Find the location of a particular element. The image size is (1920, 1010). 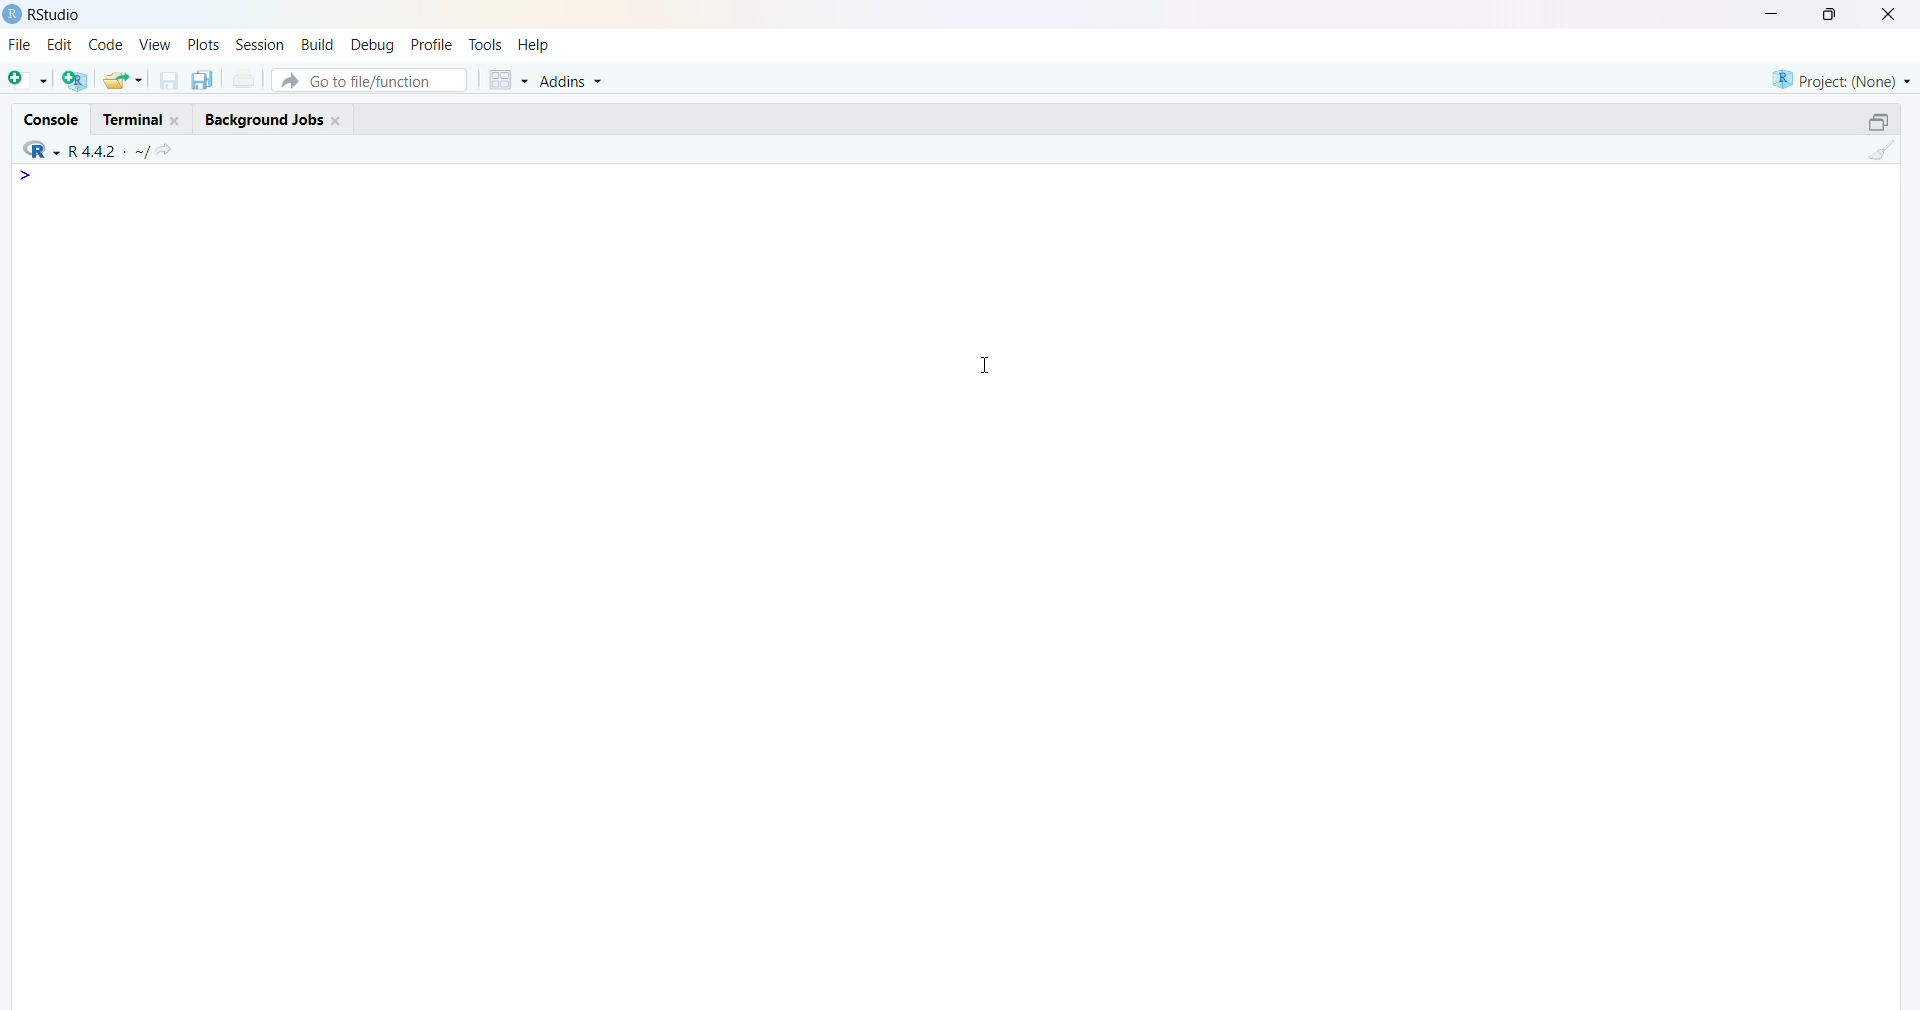

RStudio is located at coordinates (54, 15).